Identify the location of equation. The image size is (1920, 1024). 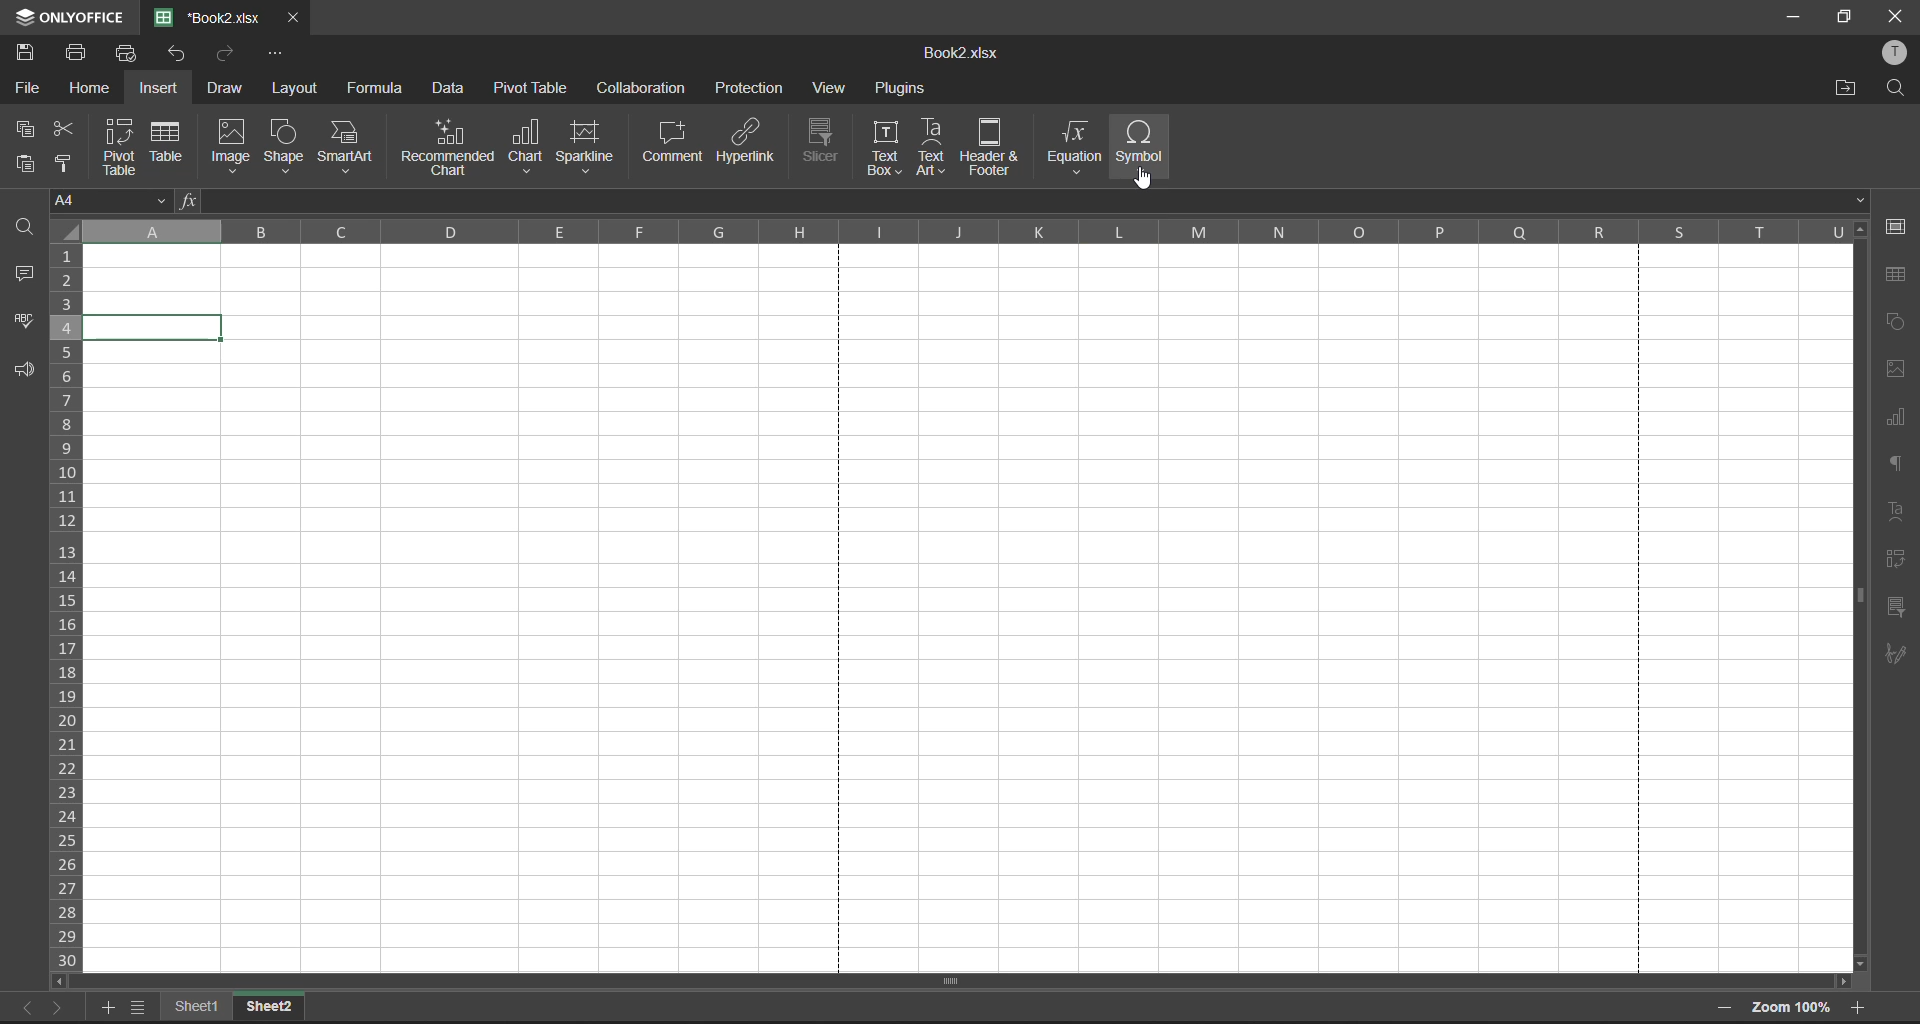
(1077, 146).